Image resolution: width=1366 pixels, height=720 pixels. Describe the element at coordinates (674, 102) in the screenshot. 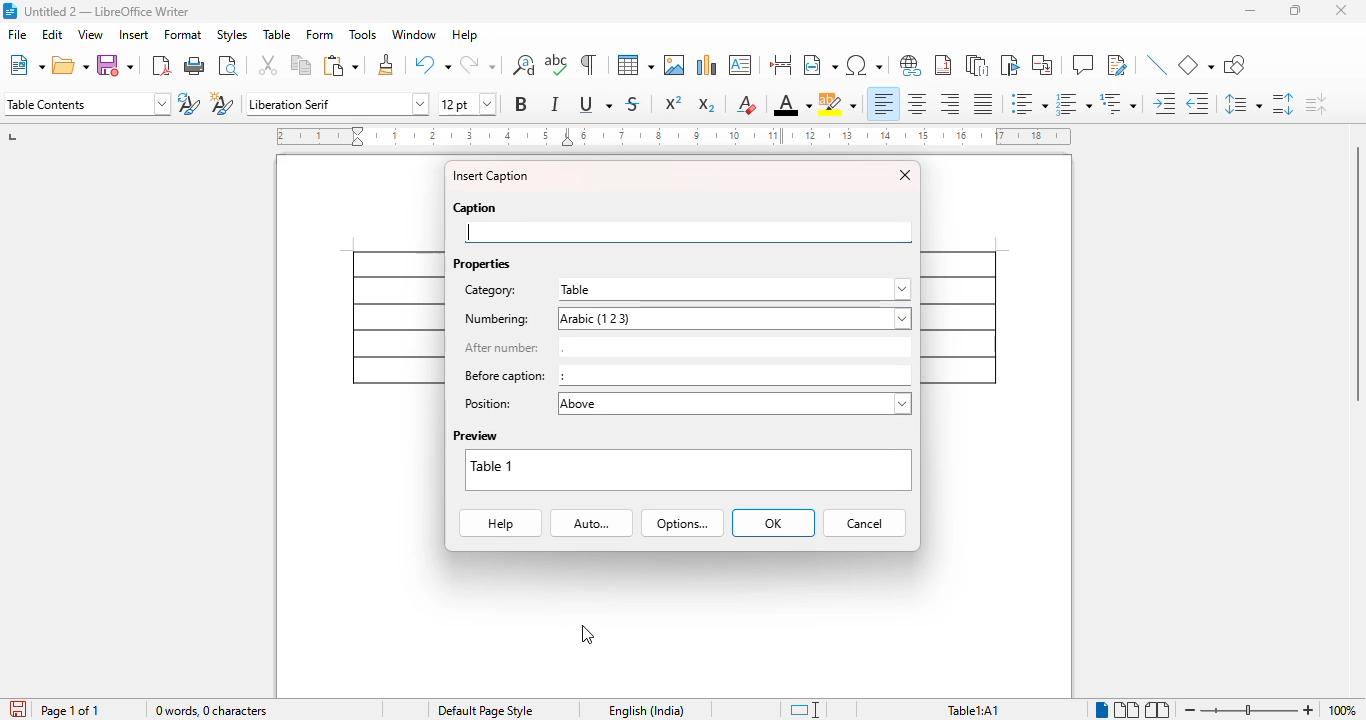

I see `superscript` at that location.